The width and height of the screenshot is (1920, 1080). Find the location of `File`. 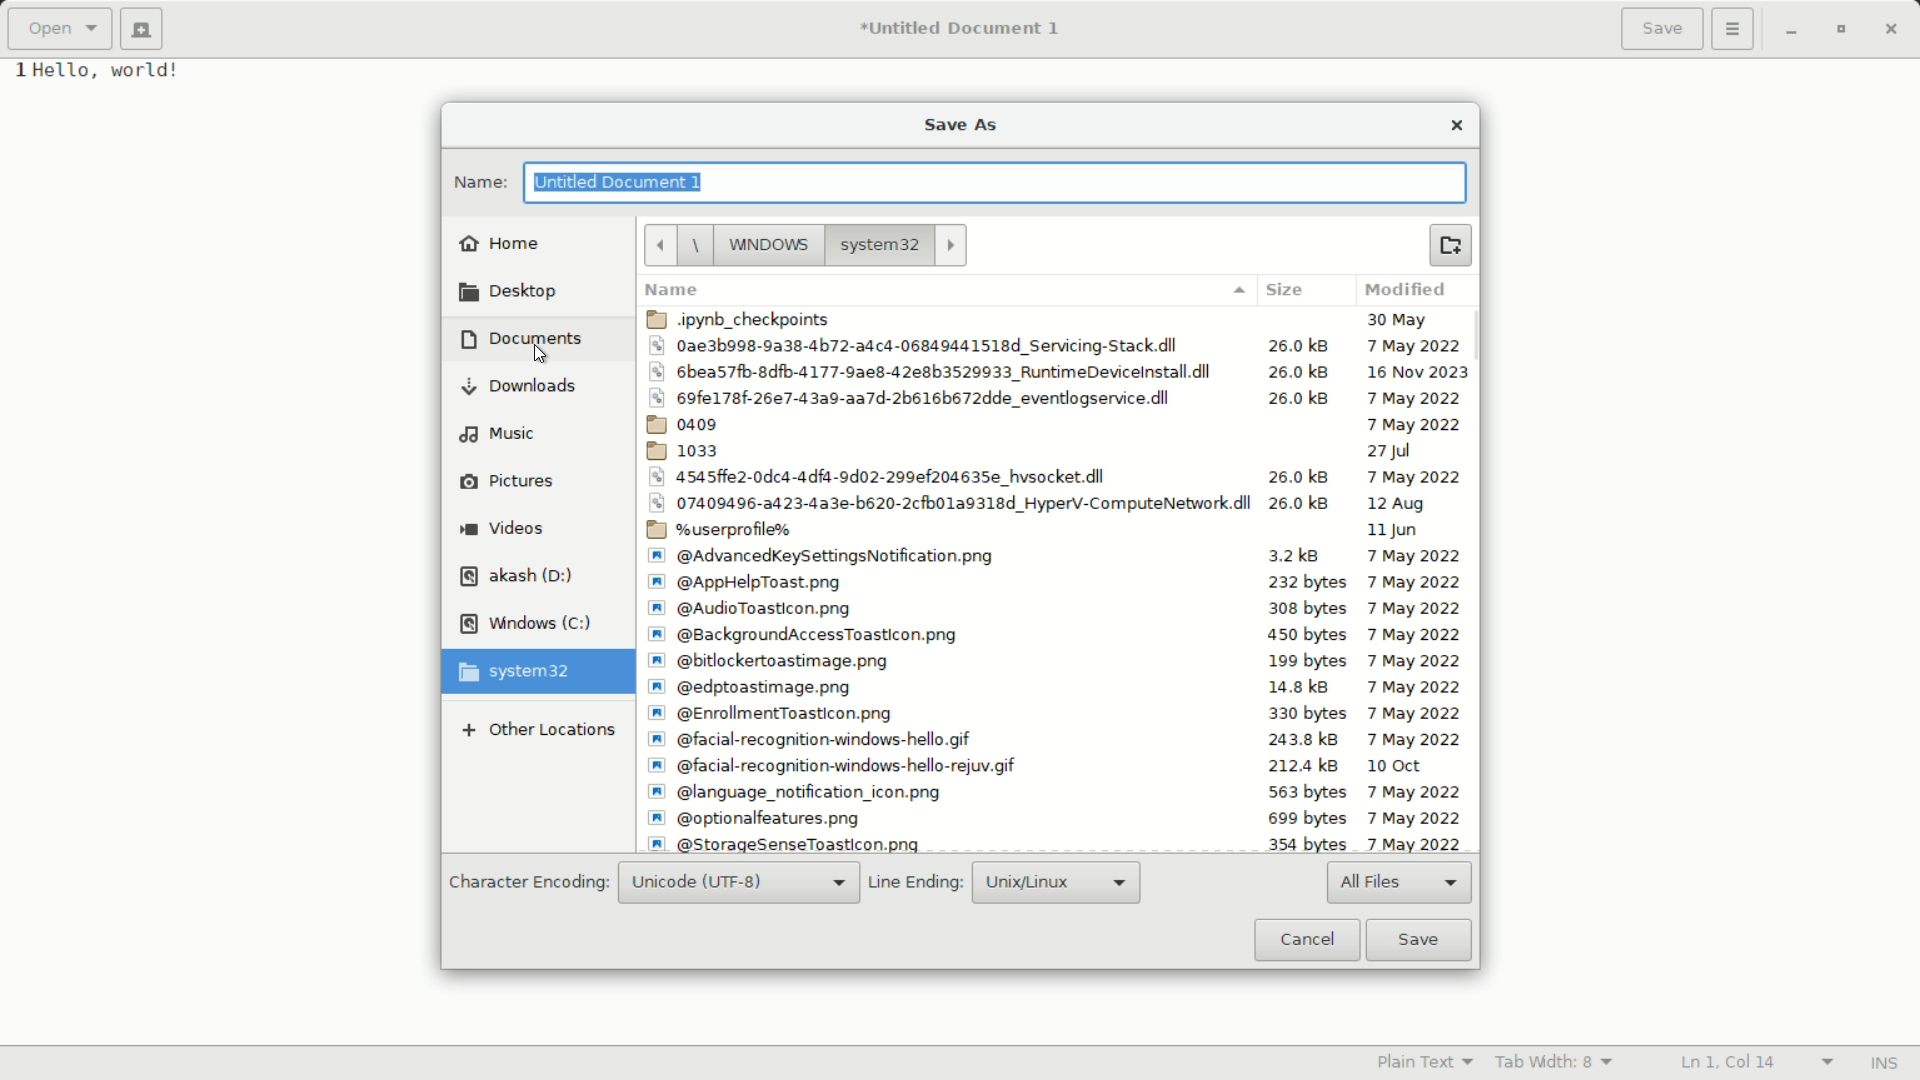

File is located at coordinates (1059, 397).